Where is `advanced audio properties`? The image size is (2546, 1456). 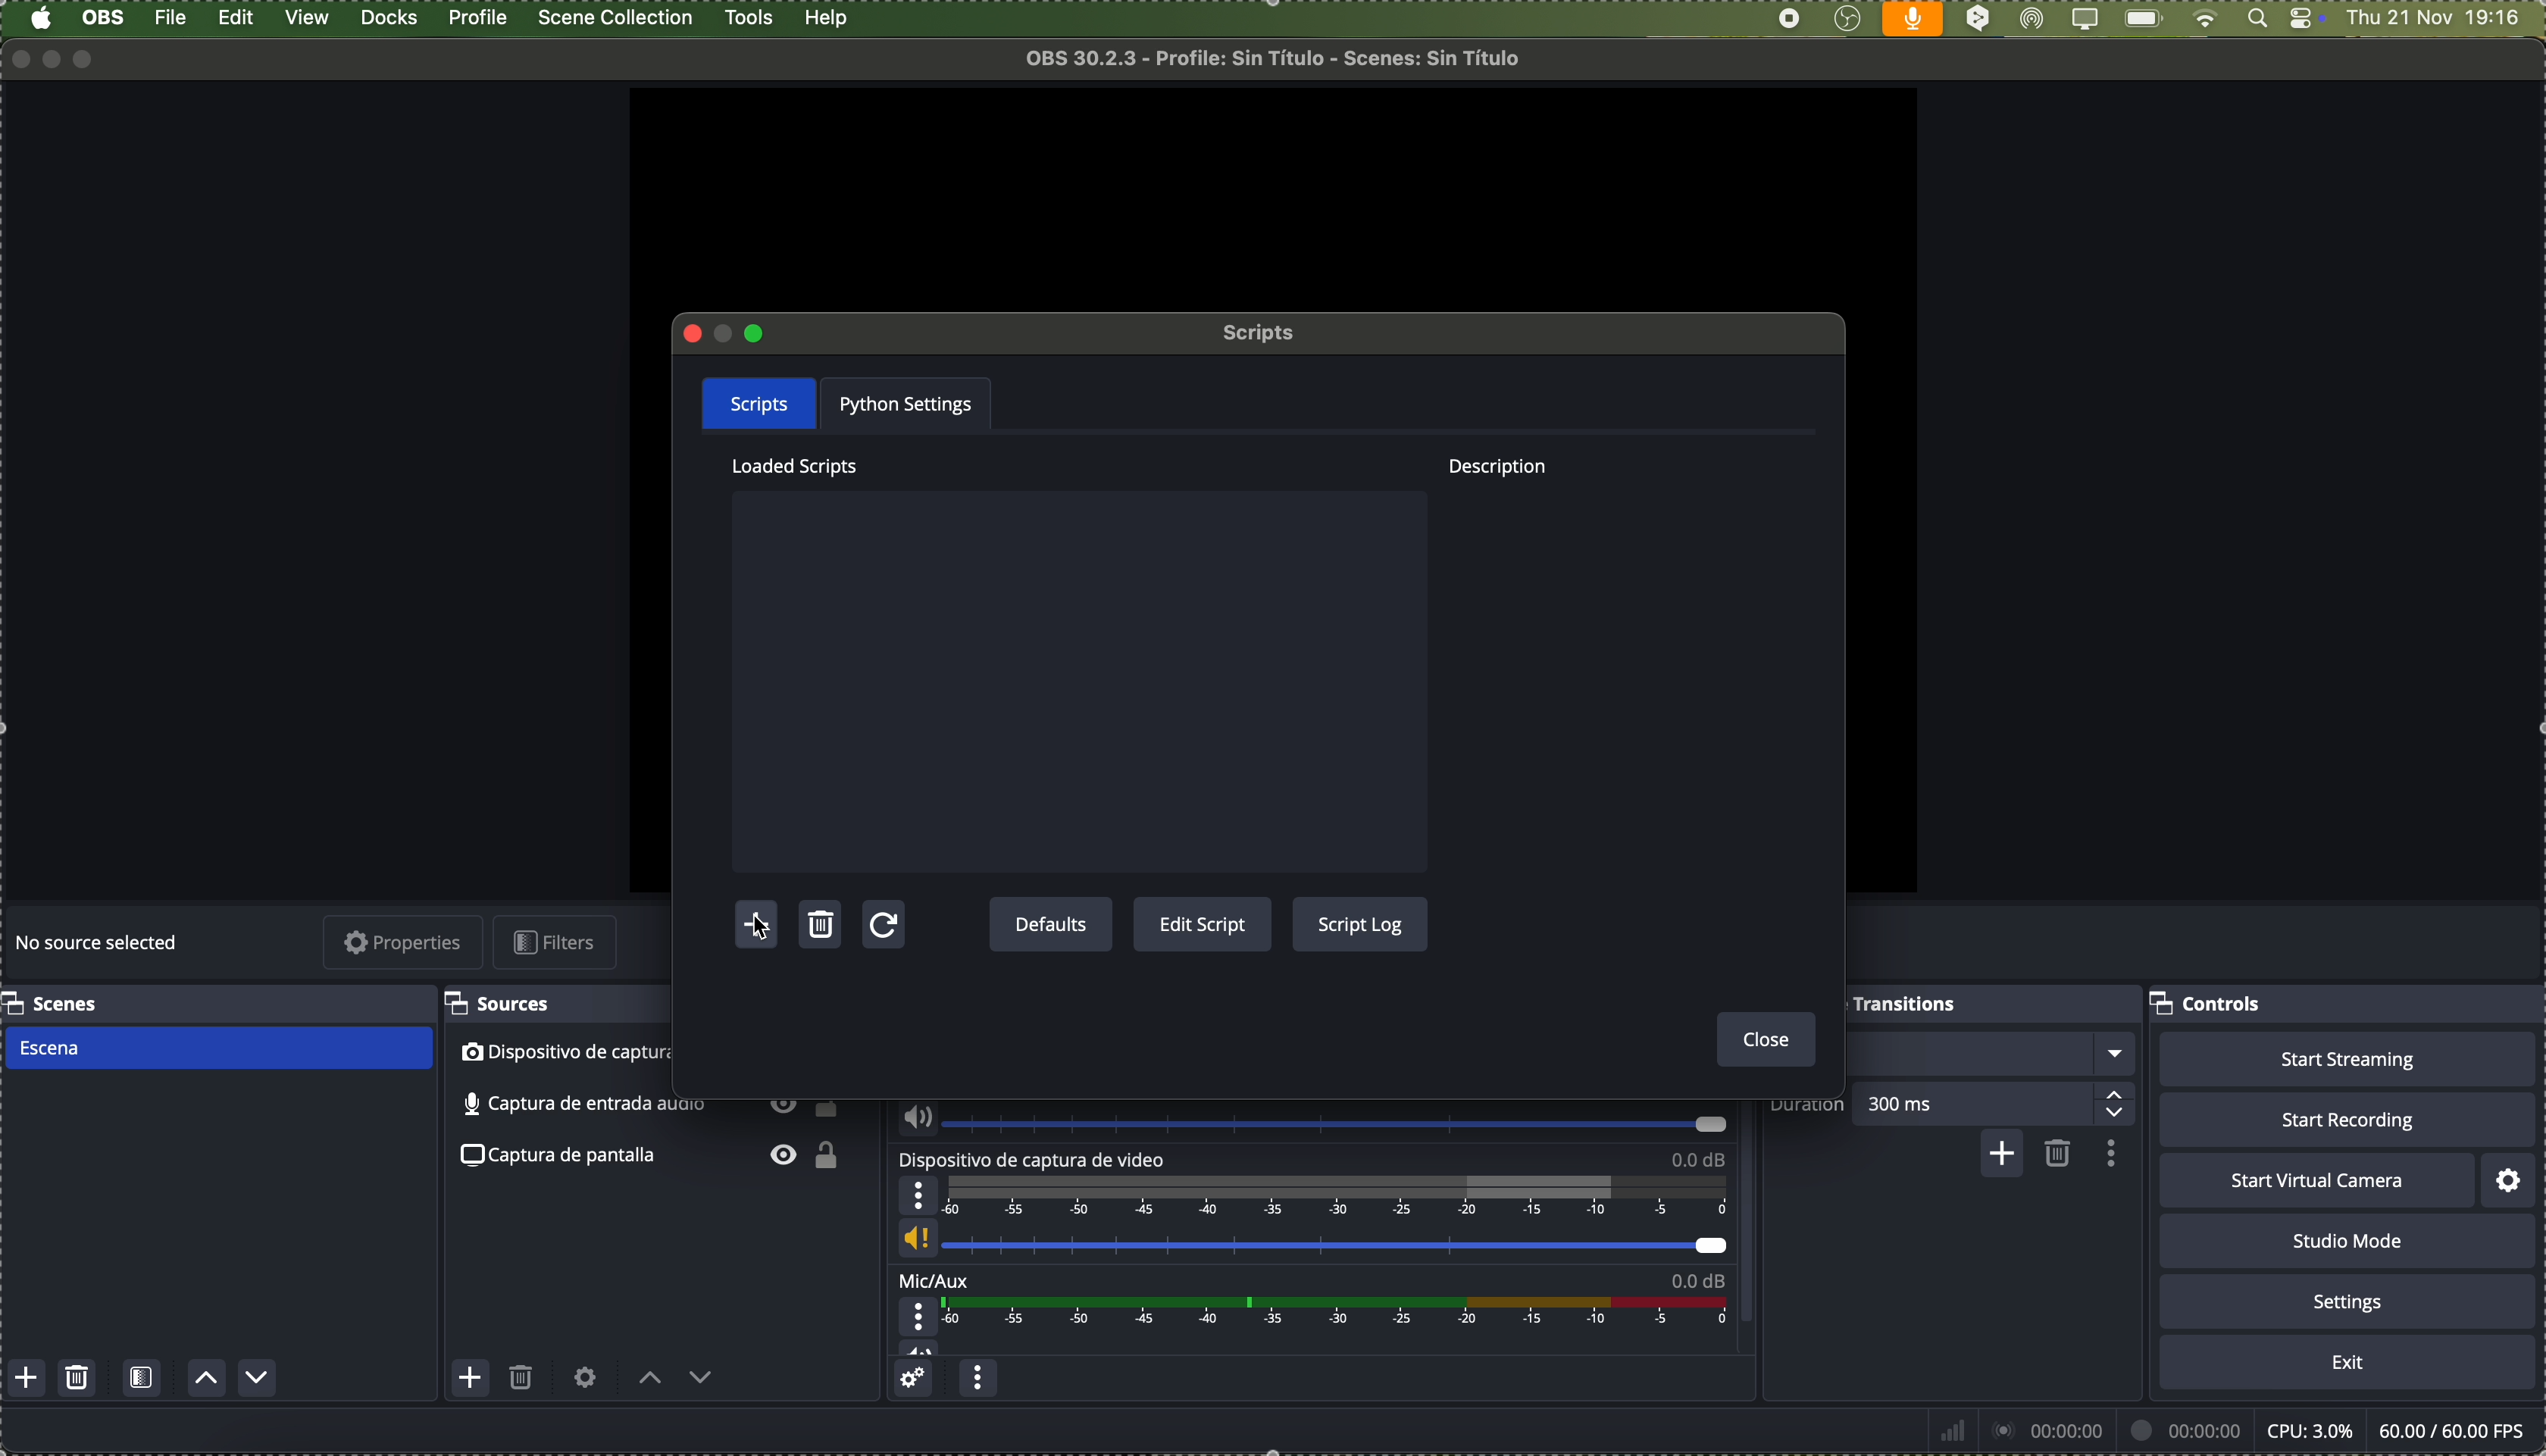 advanced audio properties is located at coordinates (916, 1381).